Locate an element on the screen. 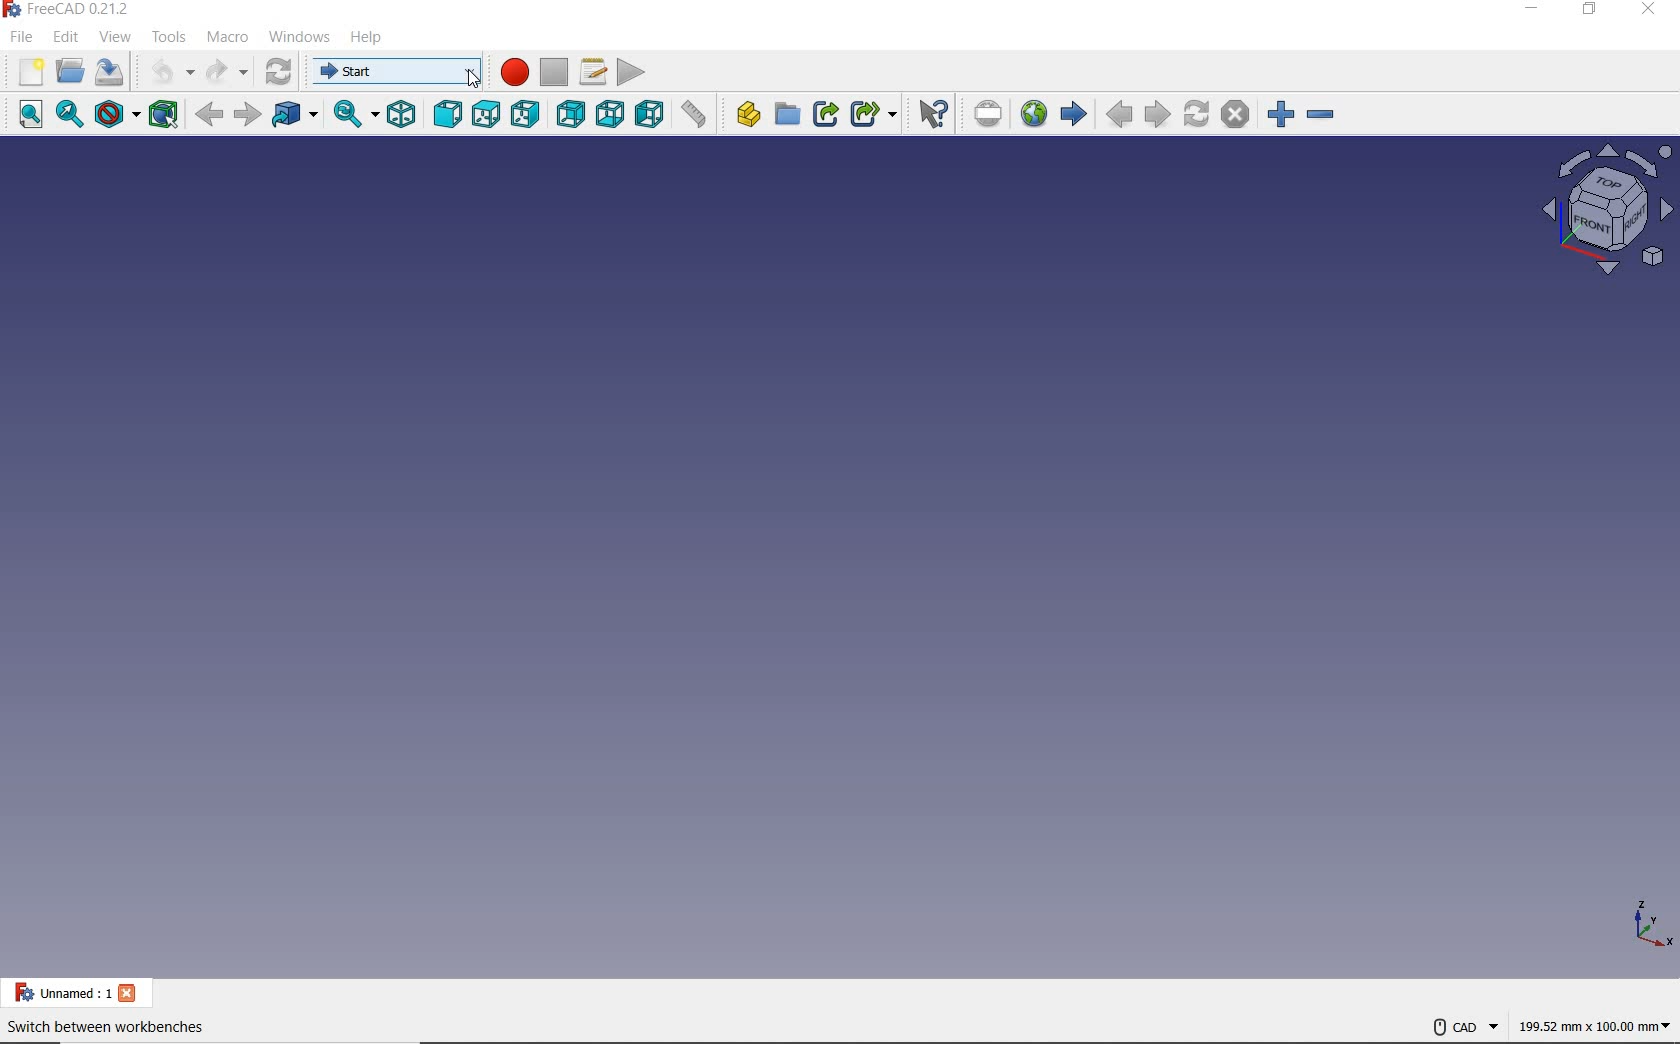 The height and width of the screenshot is (1044, 1680). SKETCH VIEW is located at coordinates (1604, 210).